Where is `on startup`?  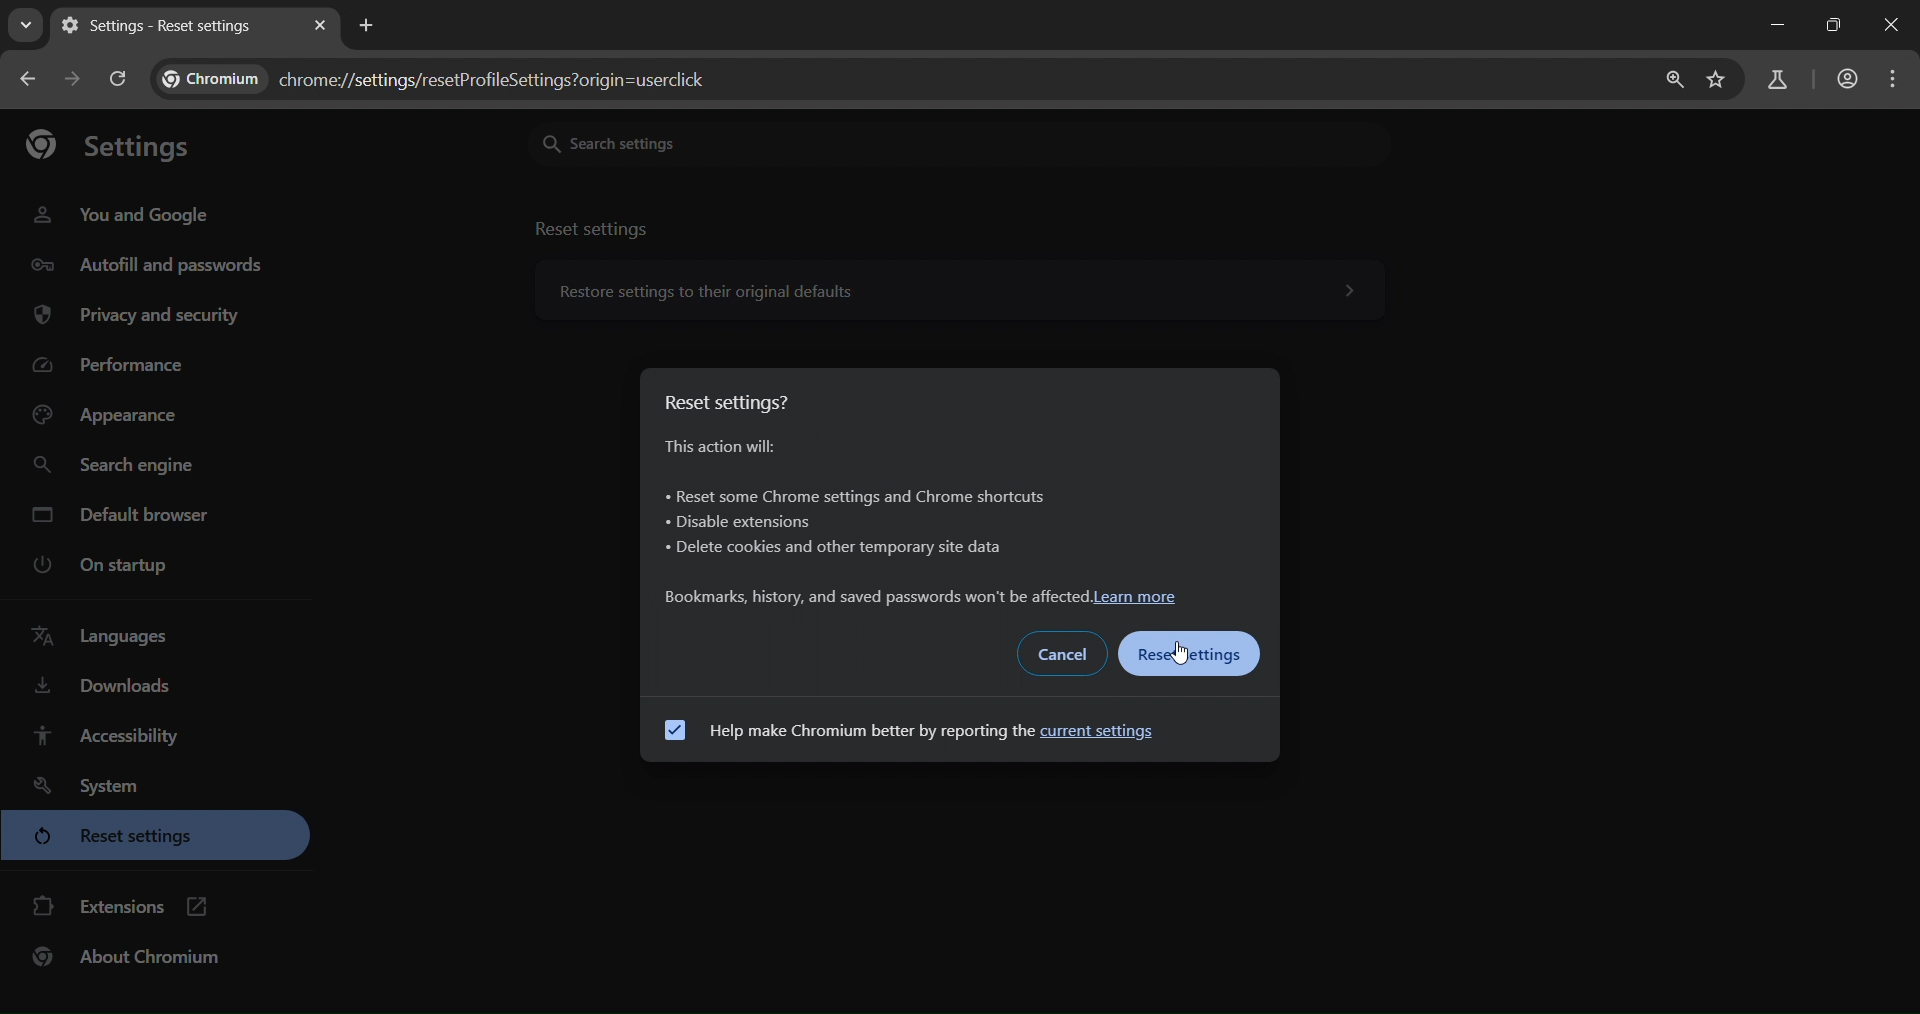
on startup is located at coordinates (108, 563).